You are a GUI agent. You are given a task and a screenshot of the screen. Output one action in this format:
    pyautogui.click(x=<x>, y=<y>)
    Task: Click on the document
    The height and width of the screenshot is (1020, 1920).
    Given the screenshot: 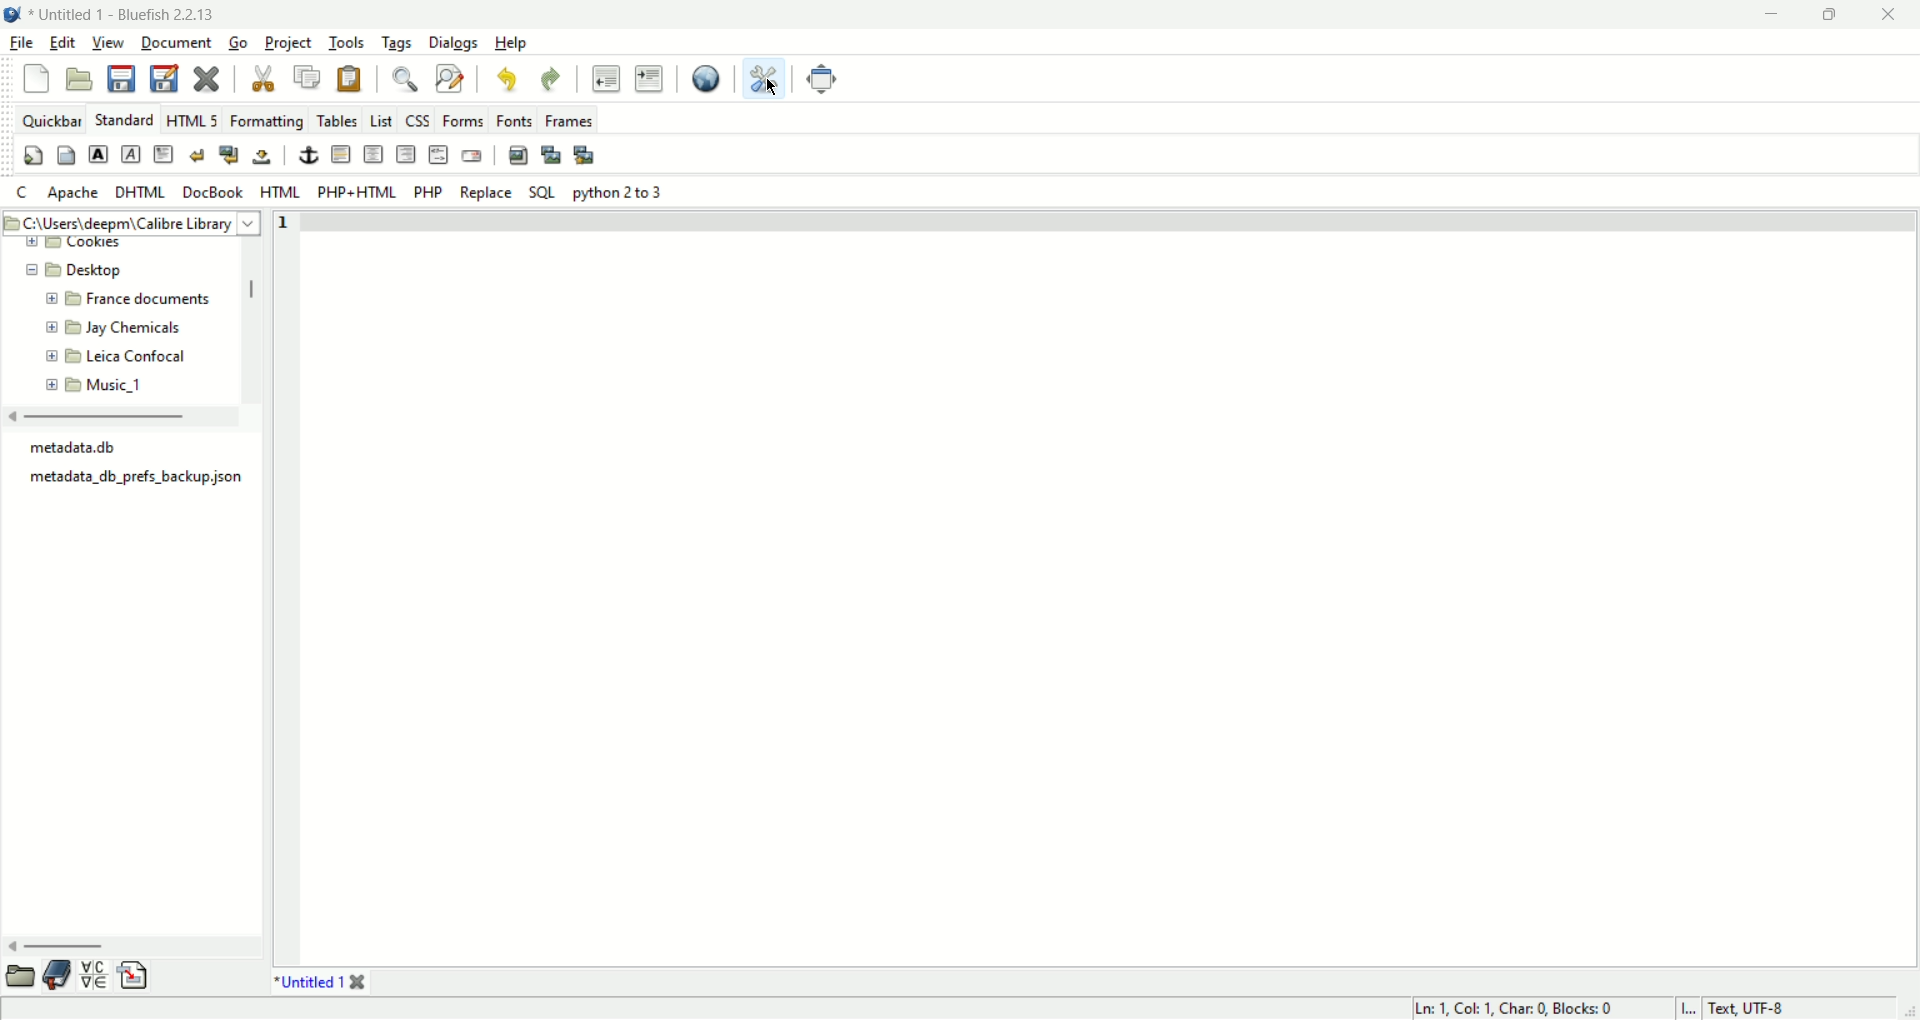 What is the action you would take?
    pyautogui.click(x=176, y=42)
    